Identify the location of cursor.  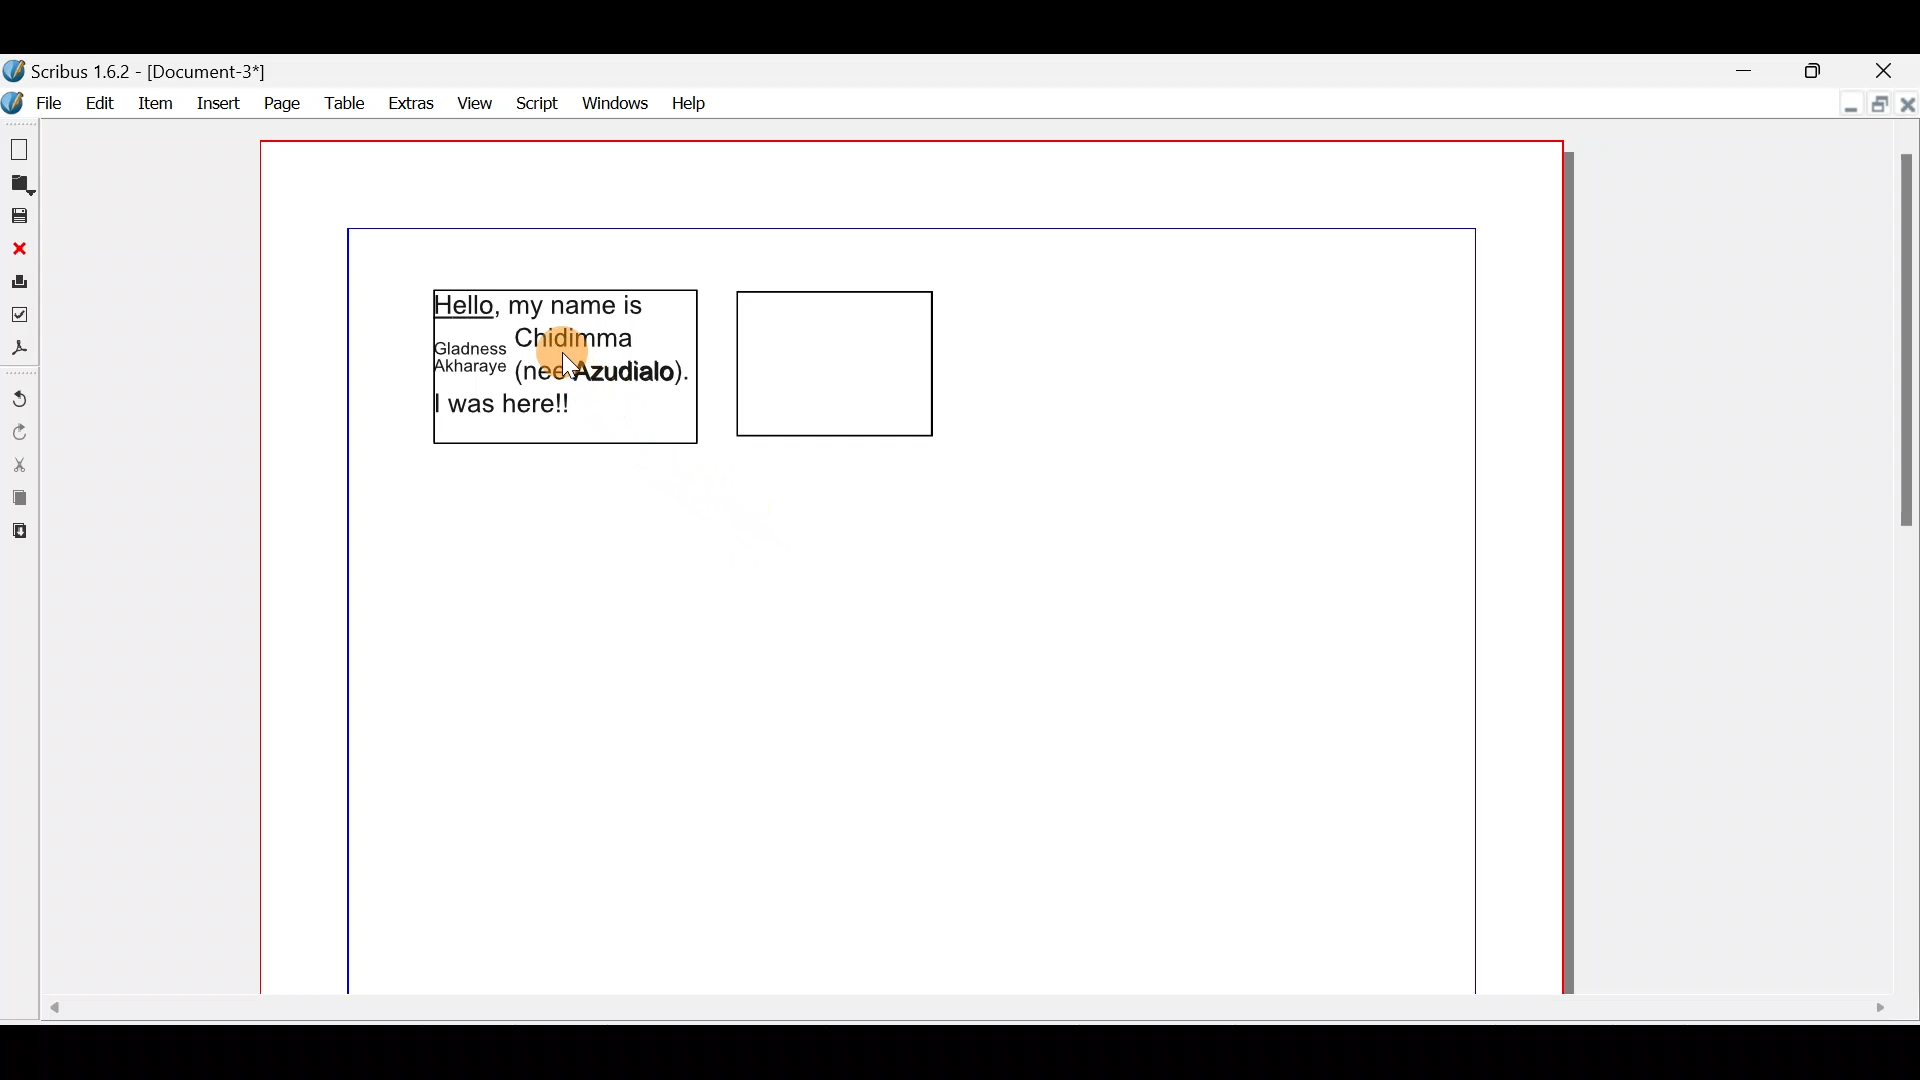
(567, 369).